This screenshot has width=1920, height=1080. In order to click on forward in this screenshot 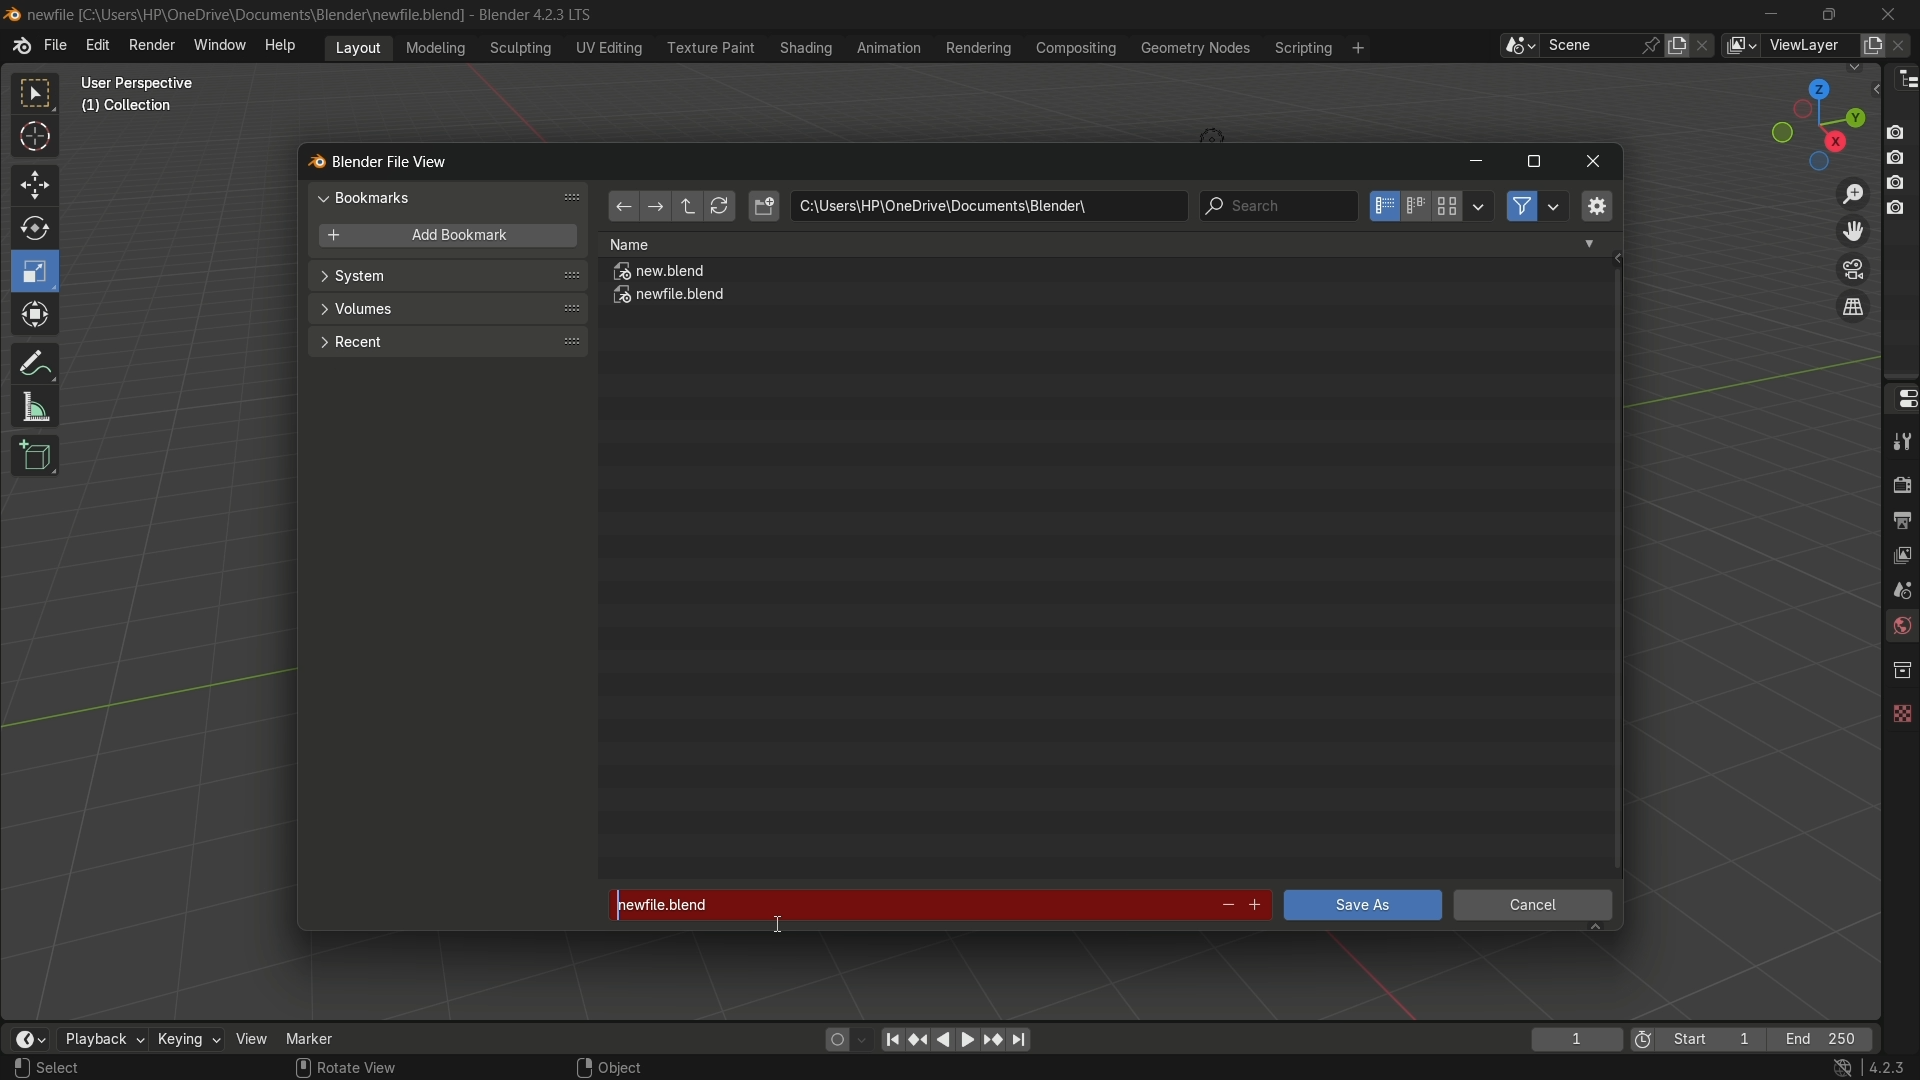, I will do `click(653, 208)`.